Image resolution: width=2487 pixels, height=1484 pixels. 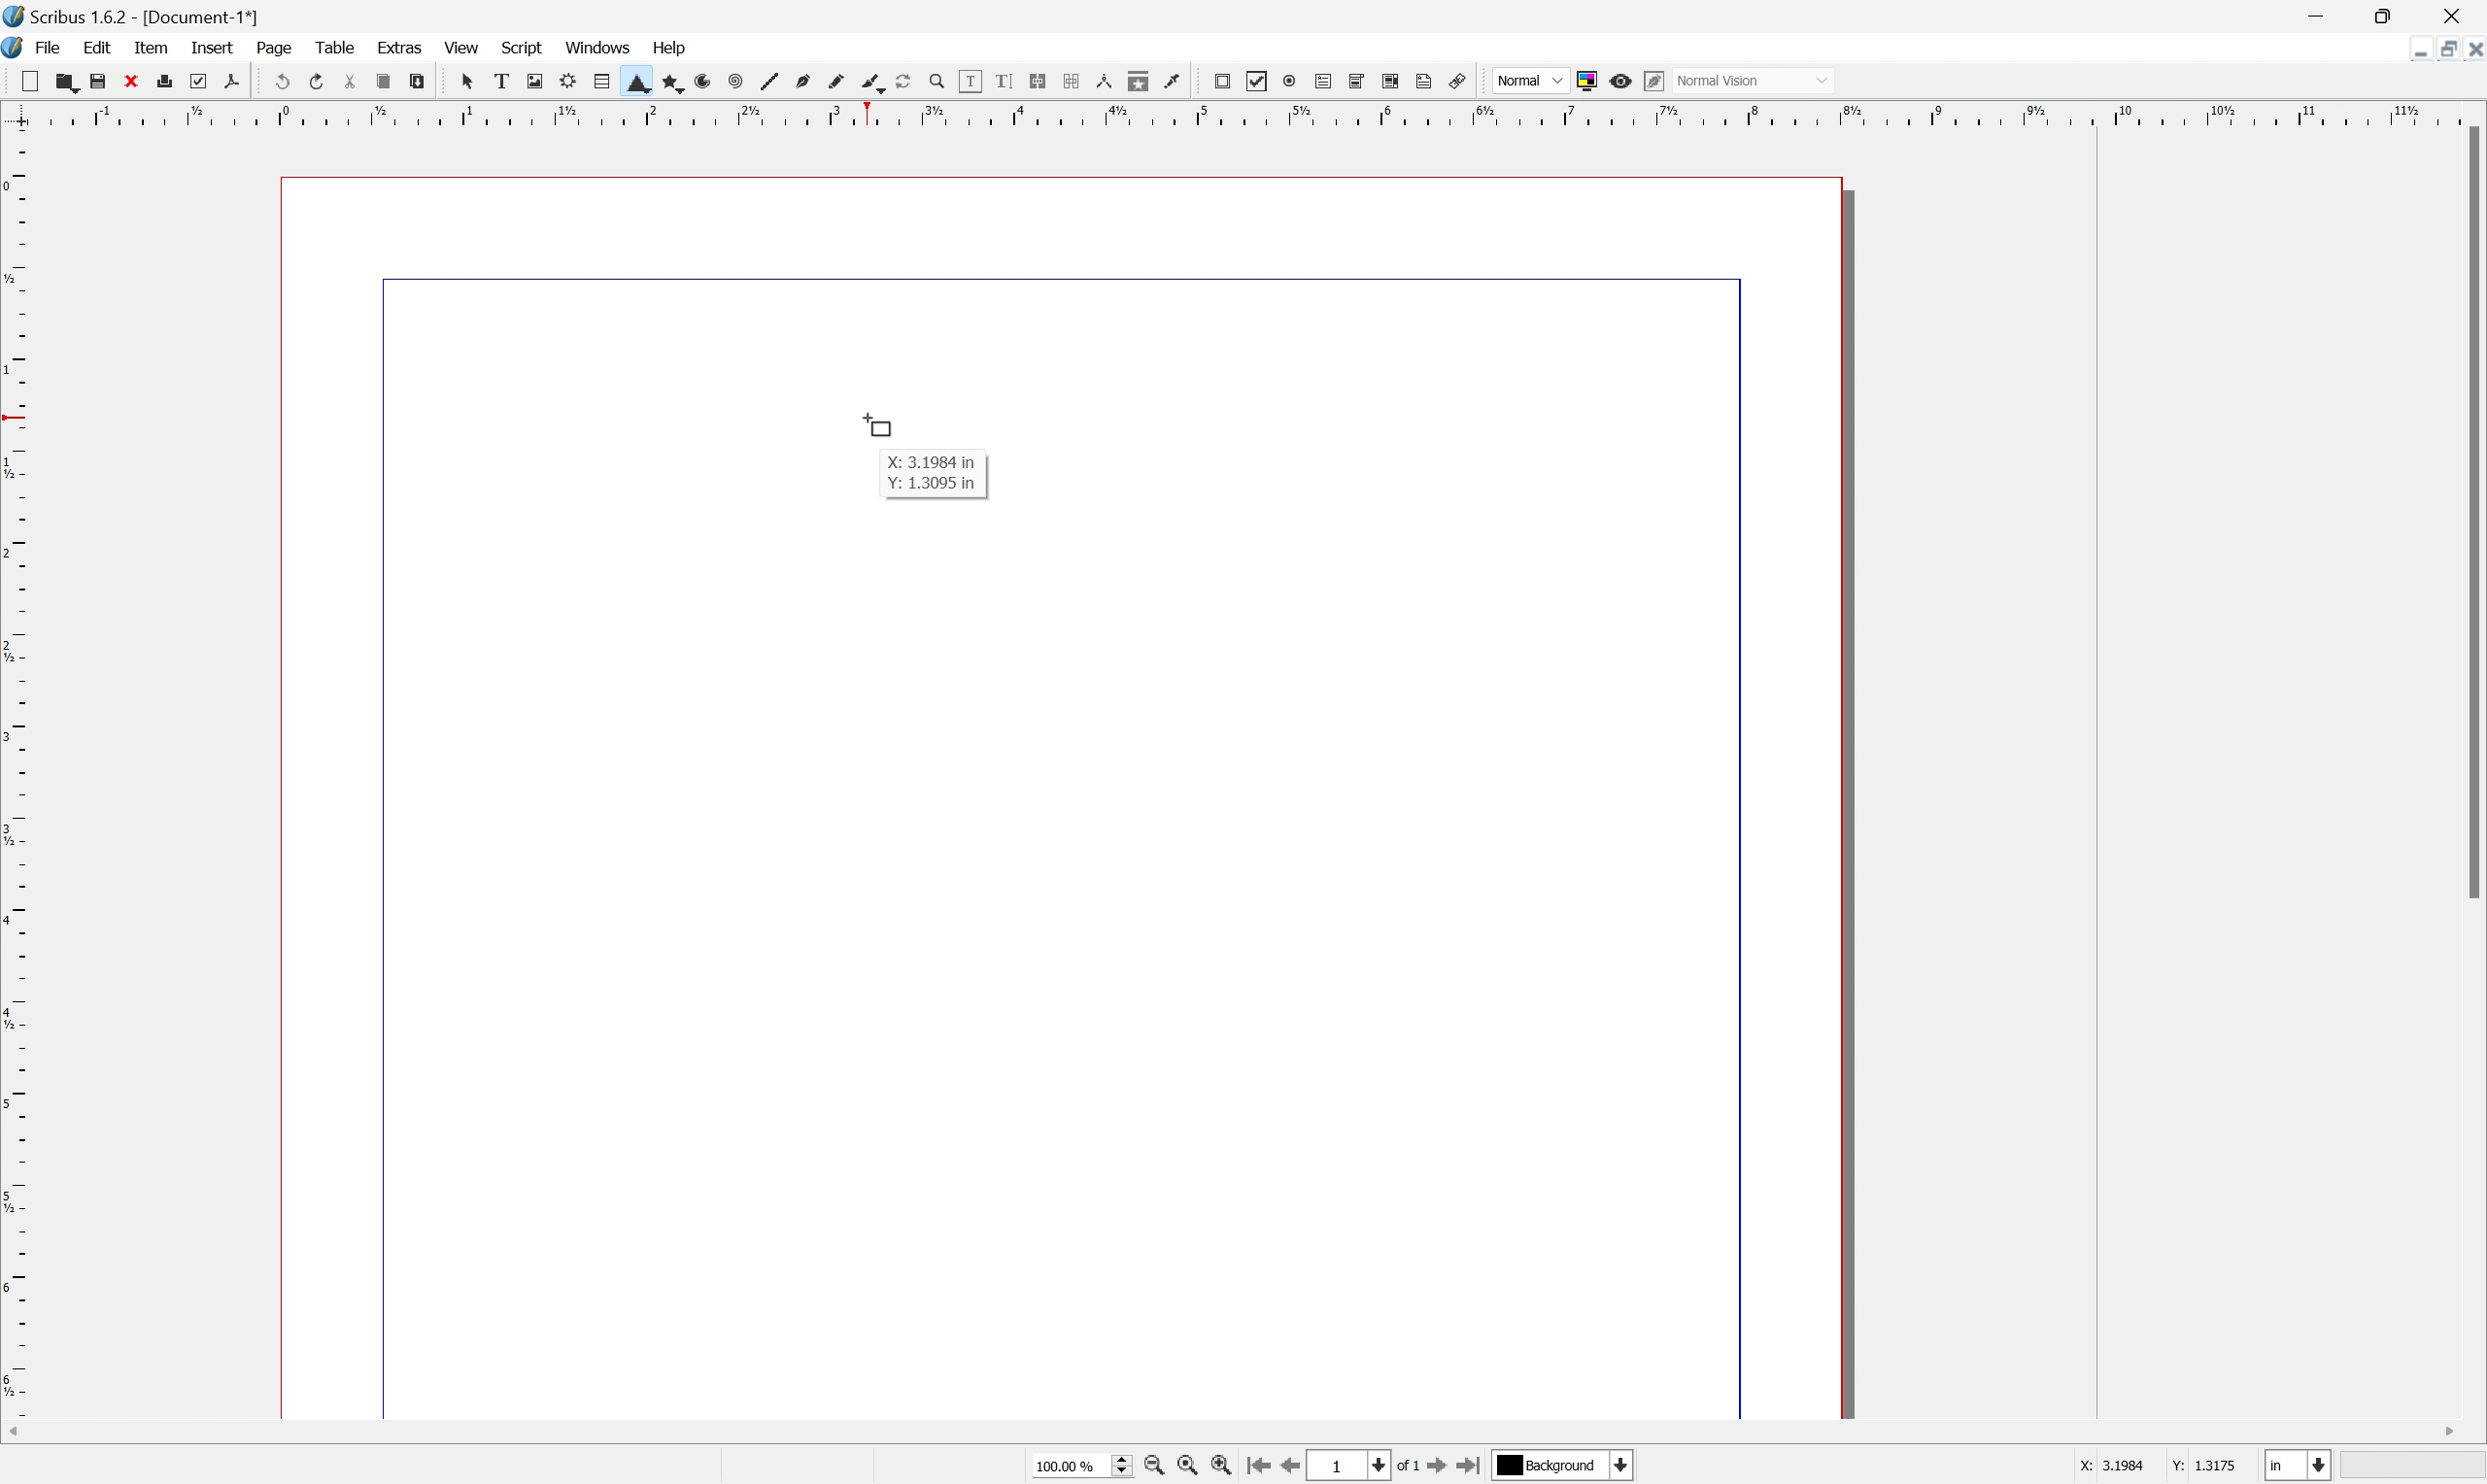 What do you see at coordinates (997, 83) in the screenshot?
I see `Edit text with story editor` at bounding box center [997, 83].